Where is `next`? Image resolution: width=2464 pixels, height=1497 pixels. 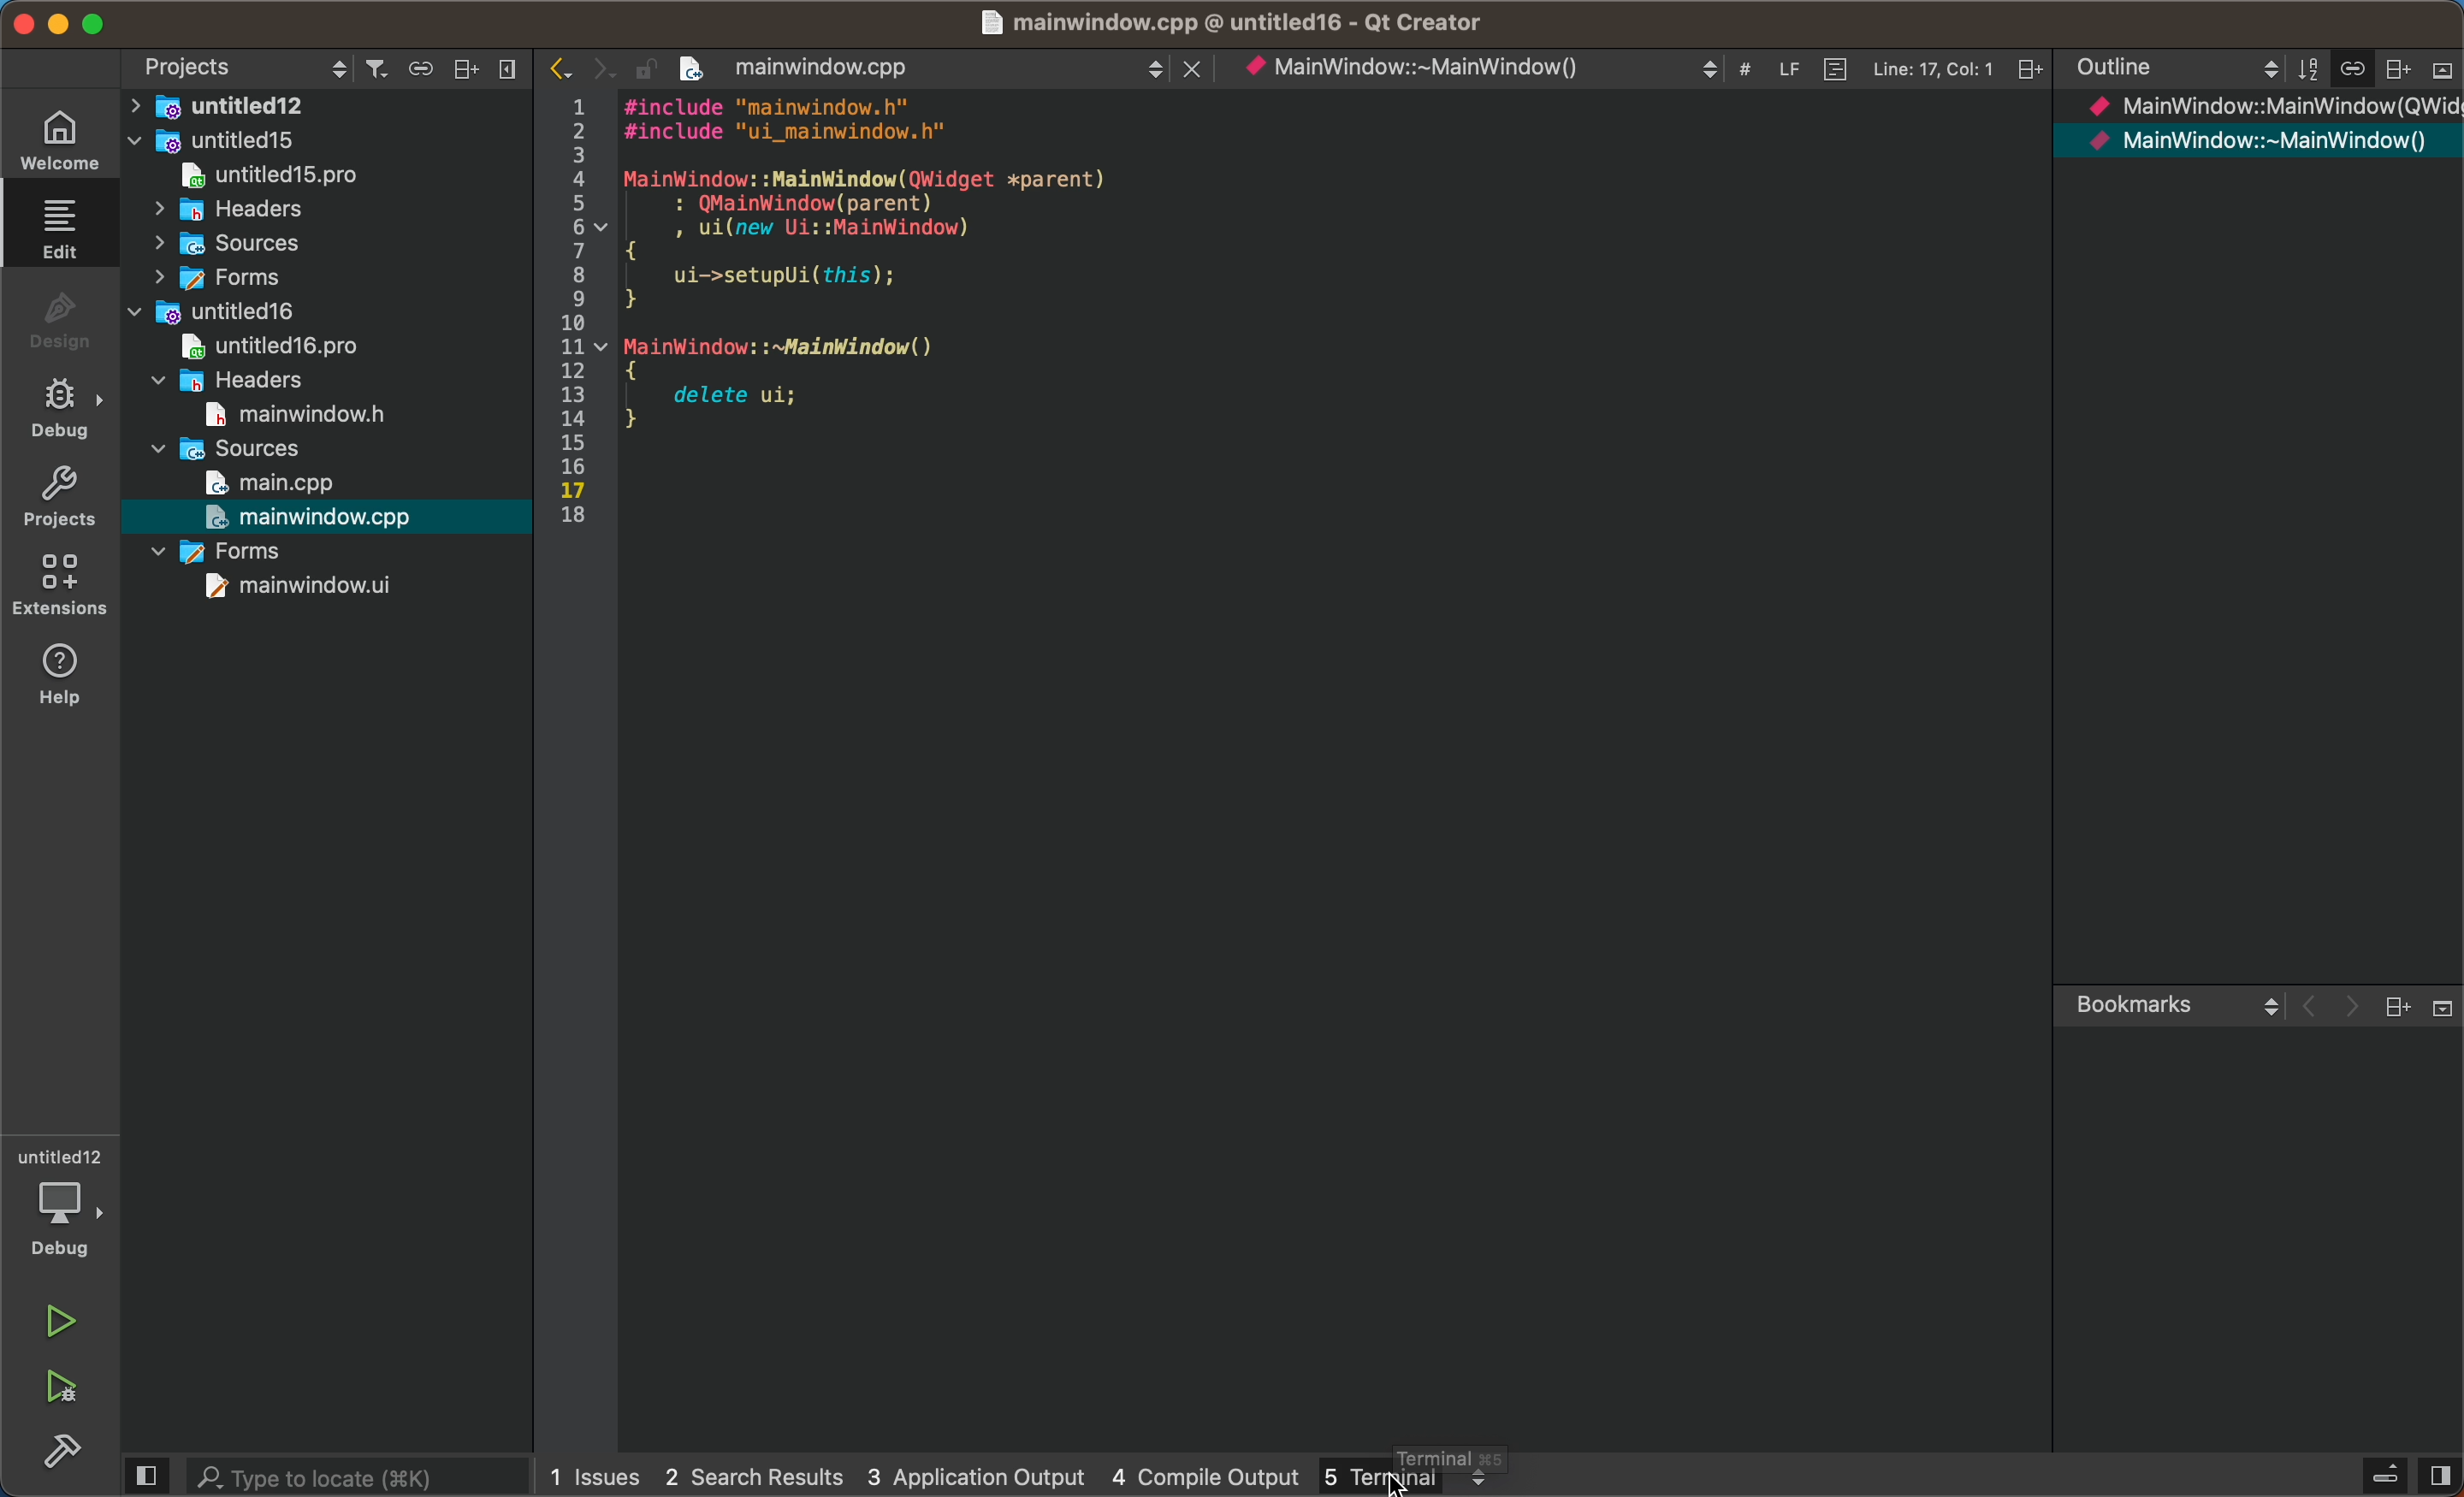 next is located at coordinates (596, 64).